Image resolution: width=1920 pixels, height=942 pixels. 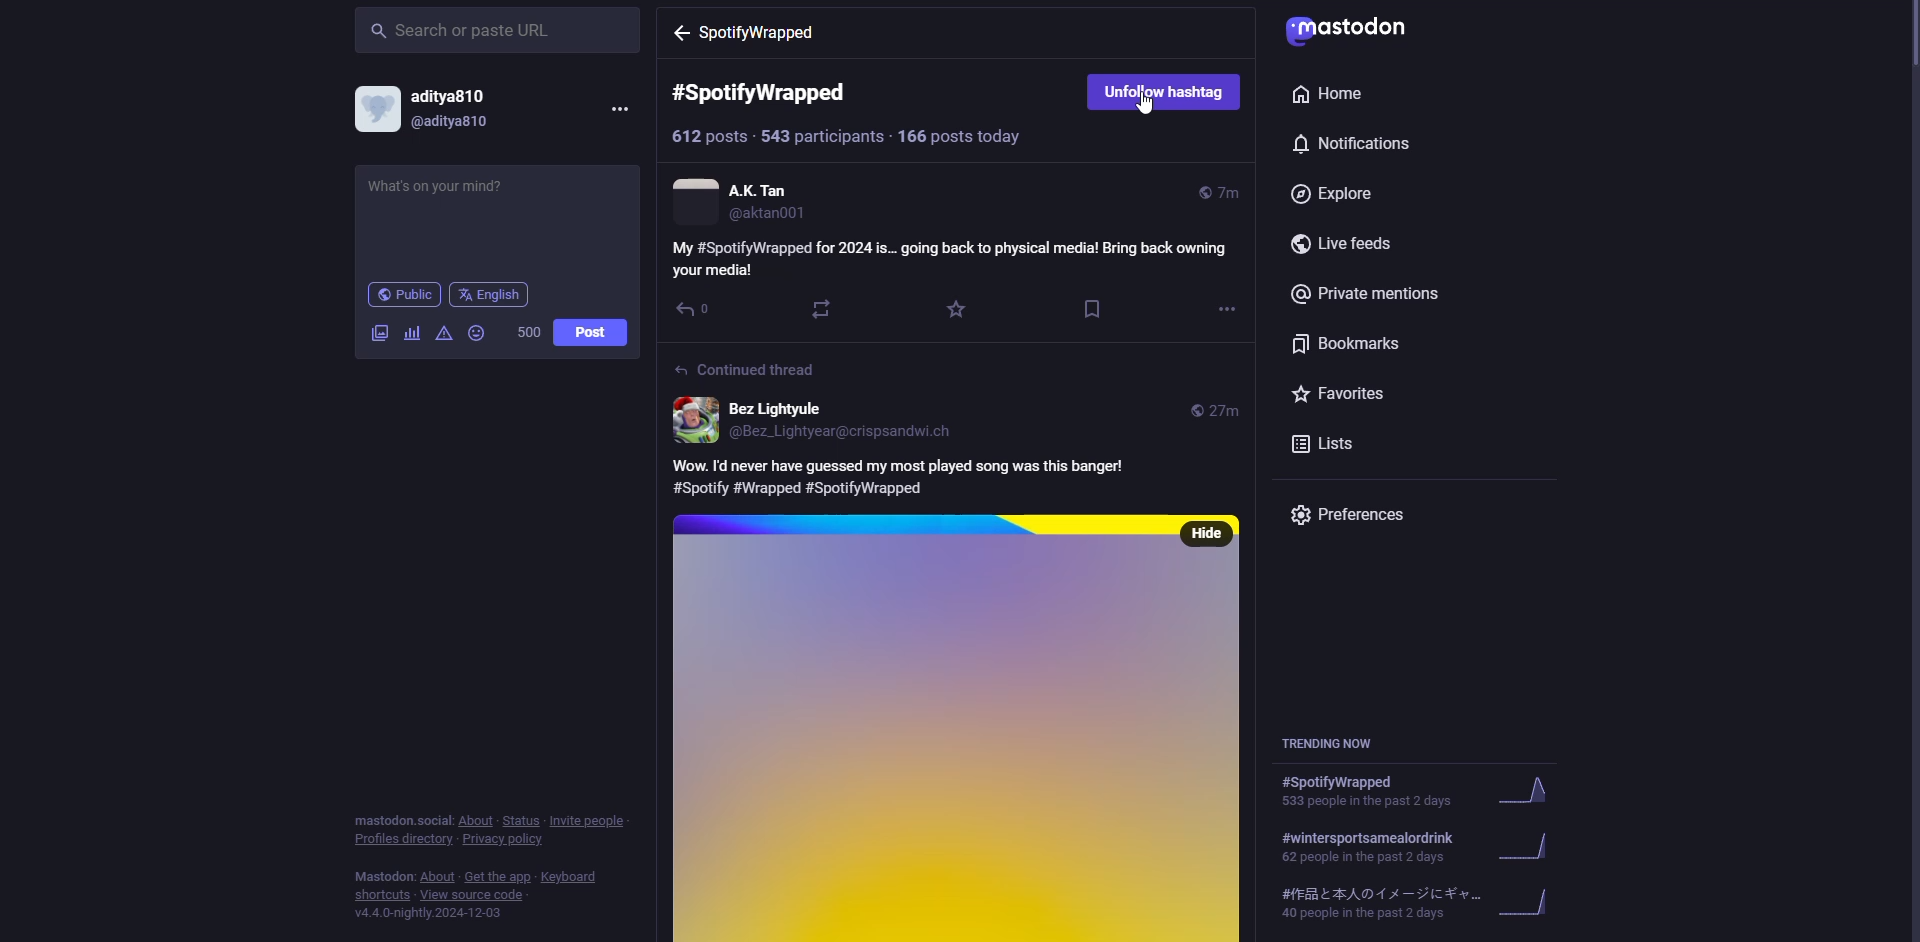 I want to click on notifications, so click(x=1361, y=144).